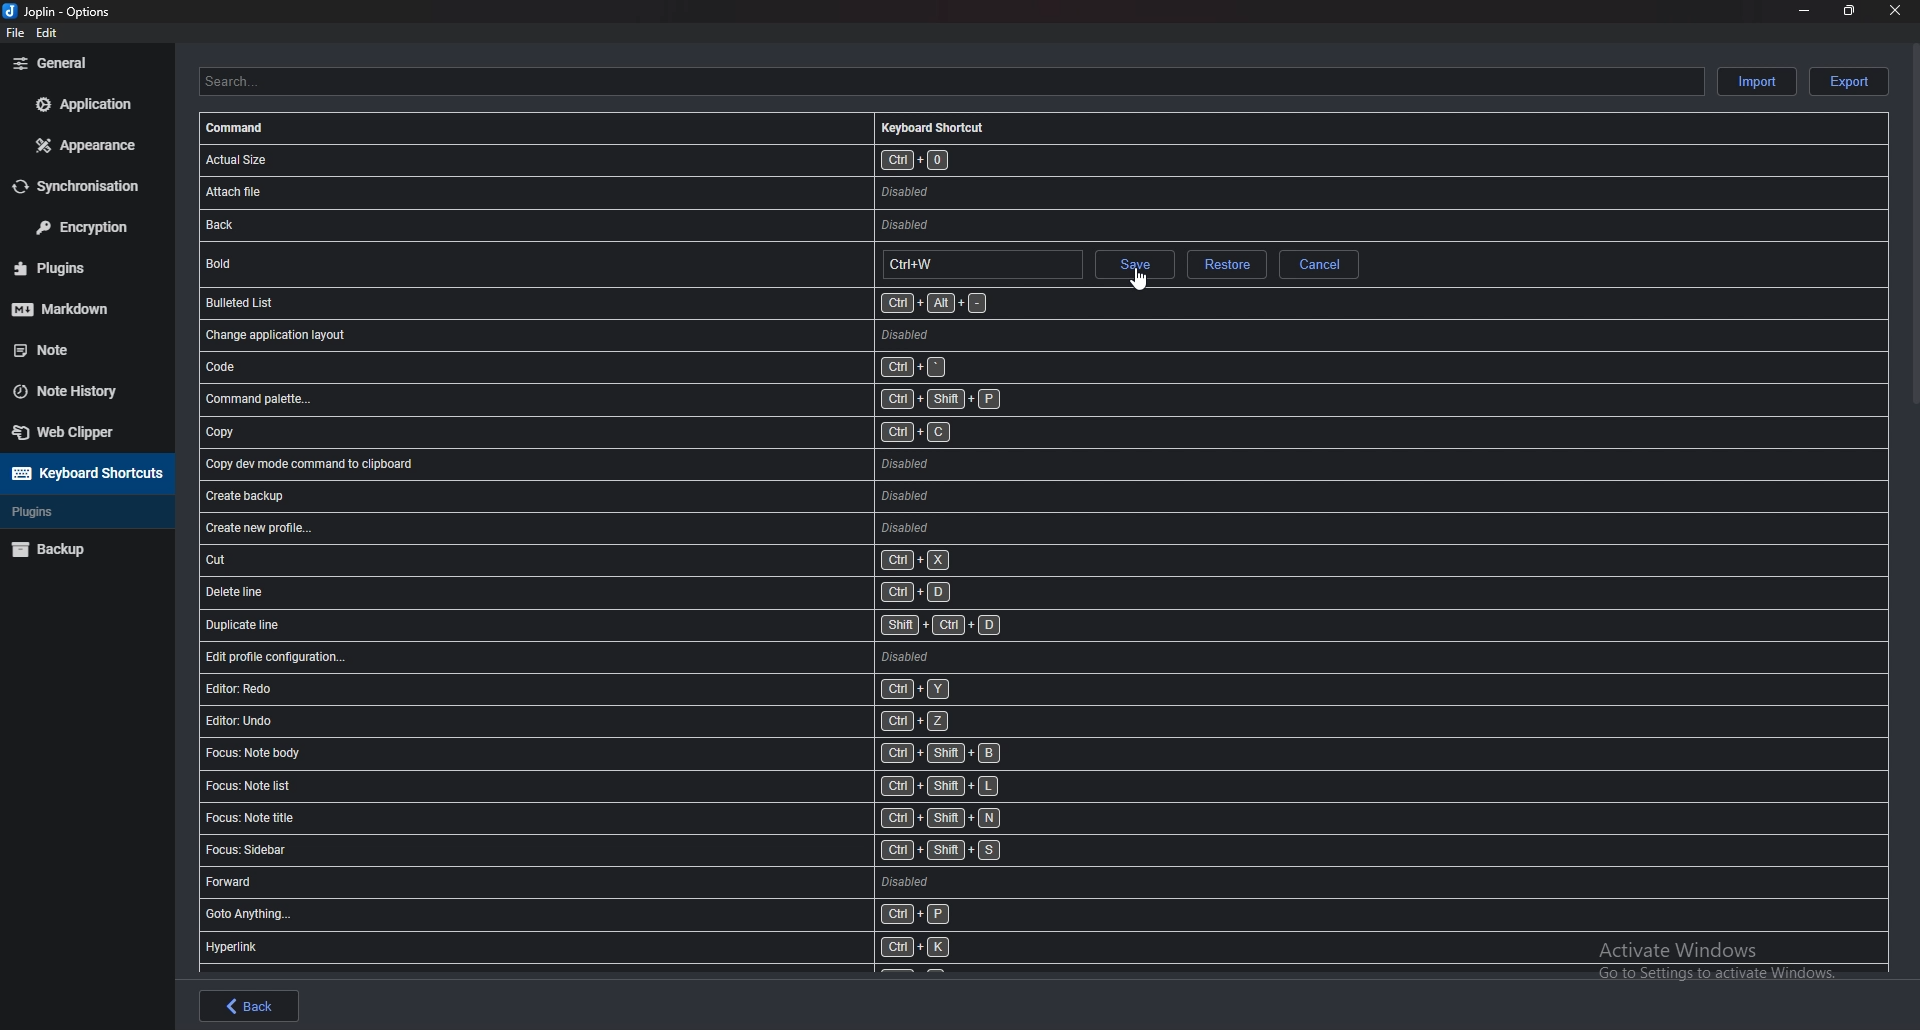 This screenshot has height=1030, width=1920. What do you see at coordinates (668, 659) in the screenshot?
I see `shortcut` at bounding box center [668, 659].